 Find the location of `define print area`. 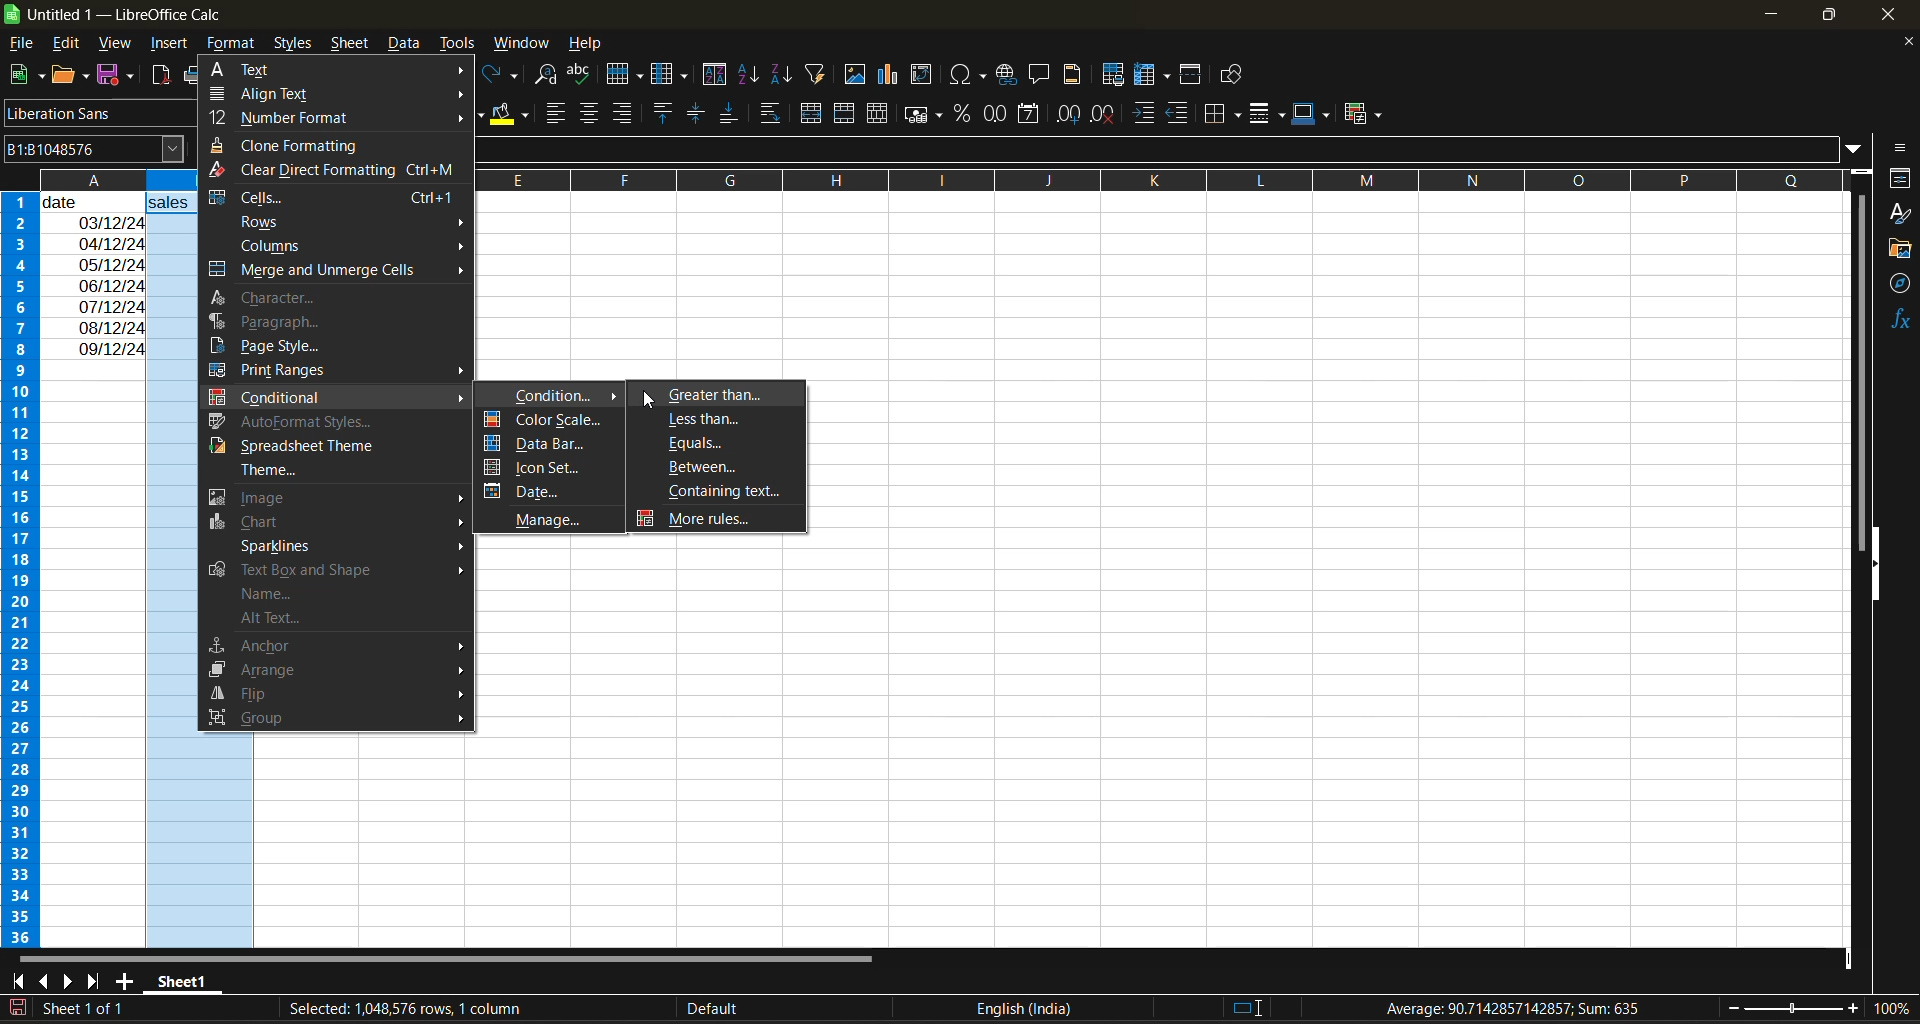

define print area is located at coordinates (1117, 76).